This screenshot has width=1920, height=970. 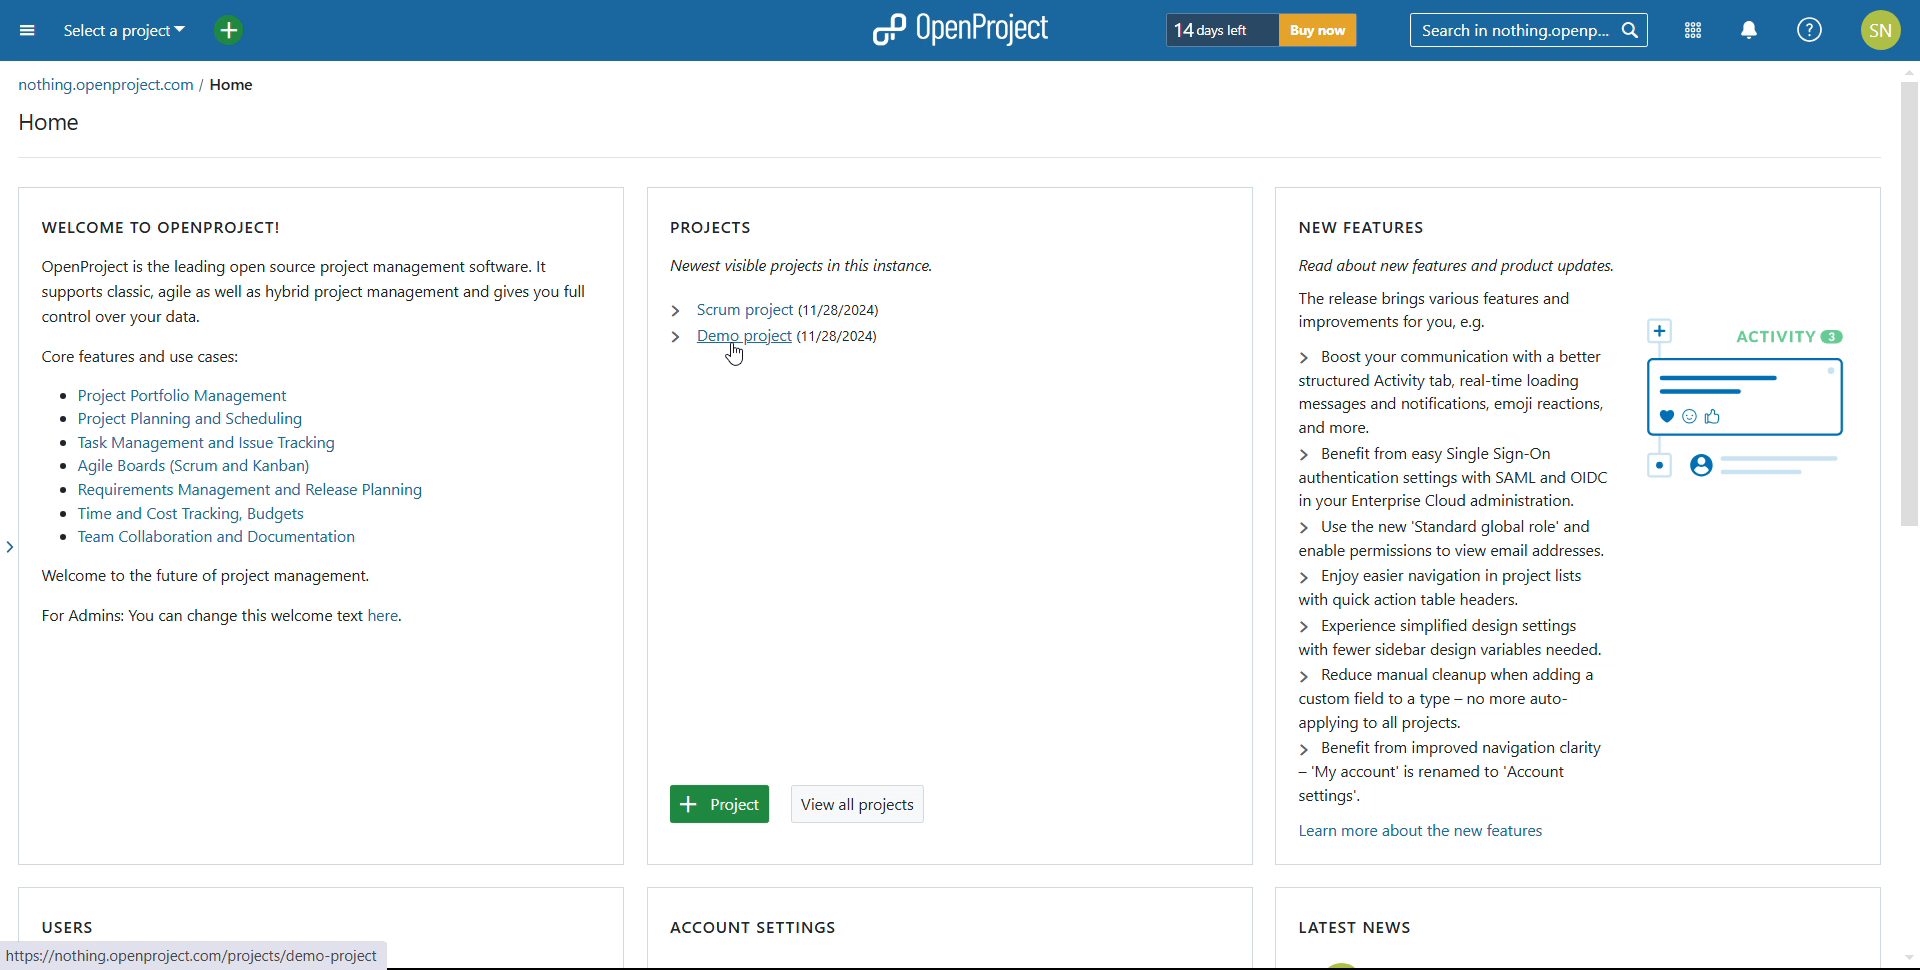 I want to click on add project, so click(x=229, y=31).